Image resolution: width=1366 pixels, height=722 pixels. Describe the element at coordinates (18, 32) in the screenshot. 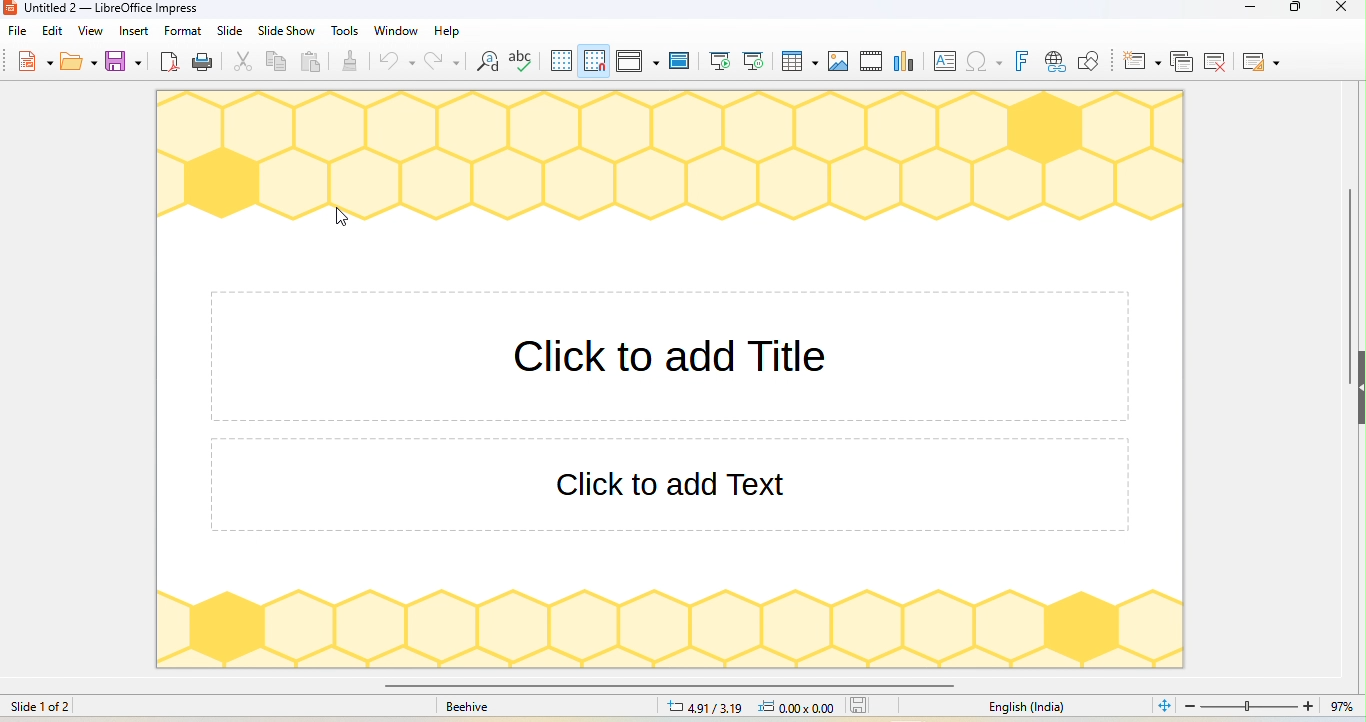

I see `file` at that location.